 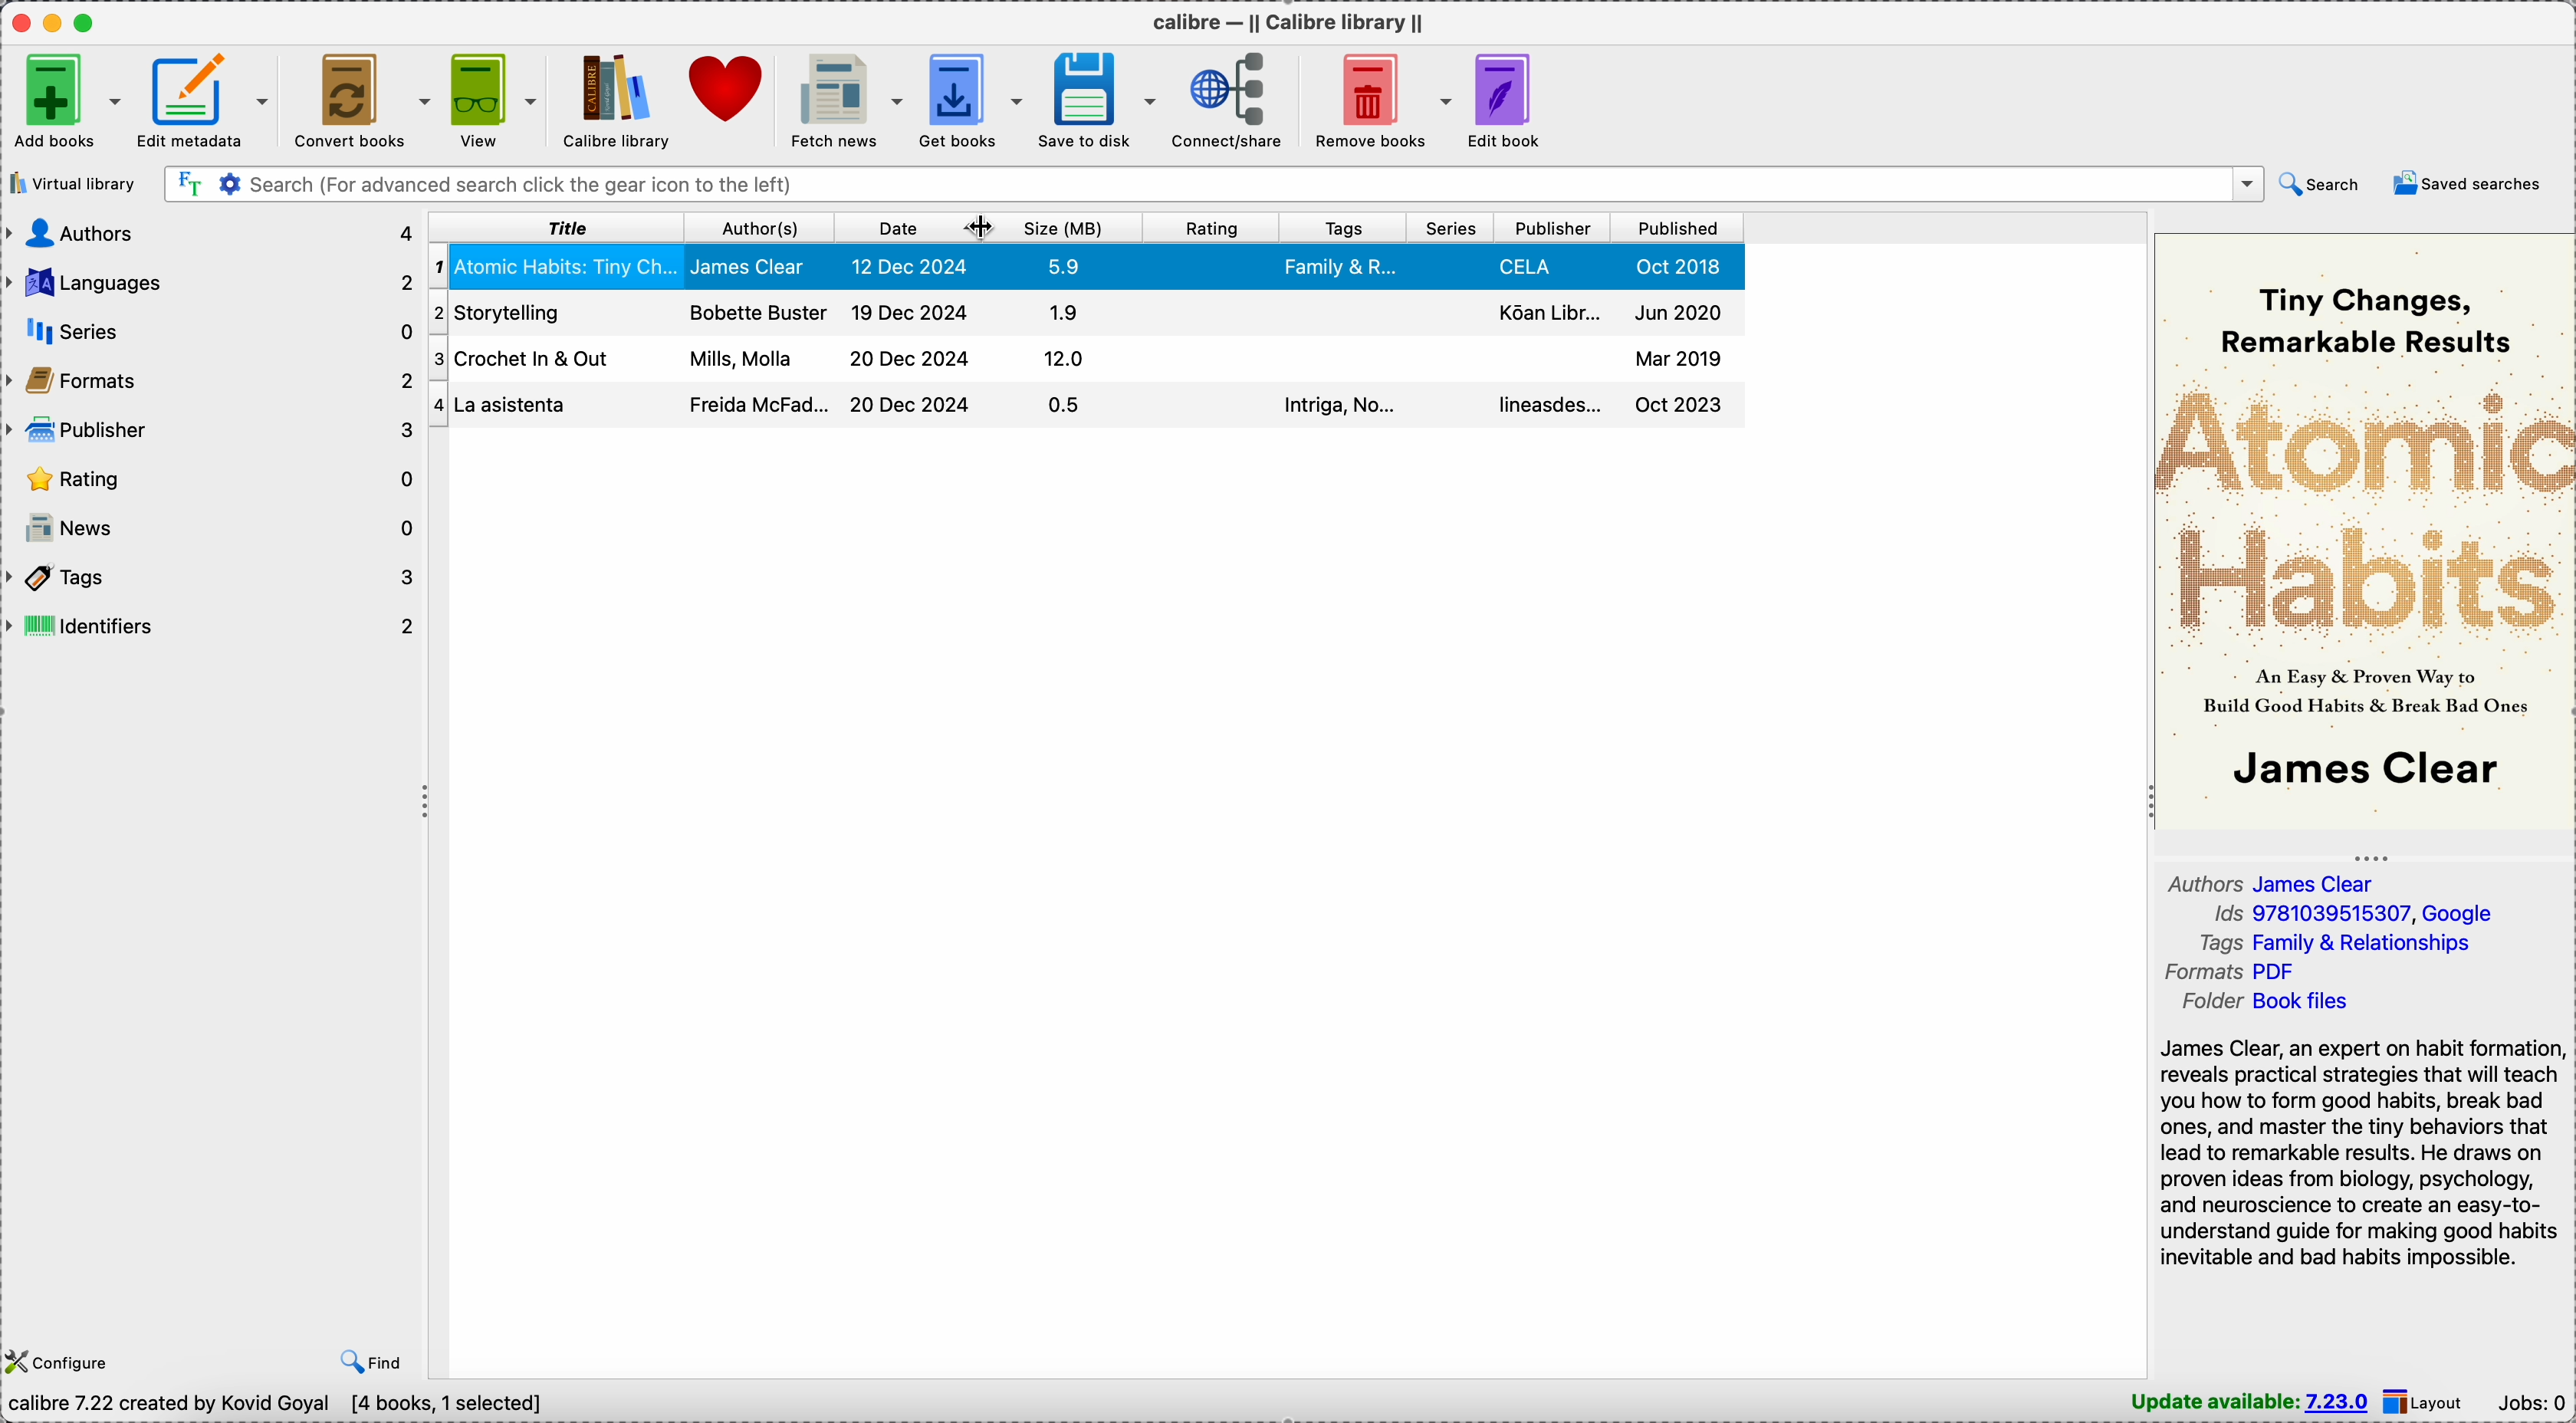 I want to click on view, so click(x=496, y=101).